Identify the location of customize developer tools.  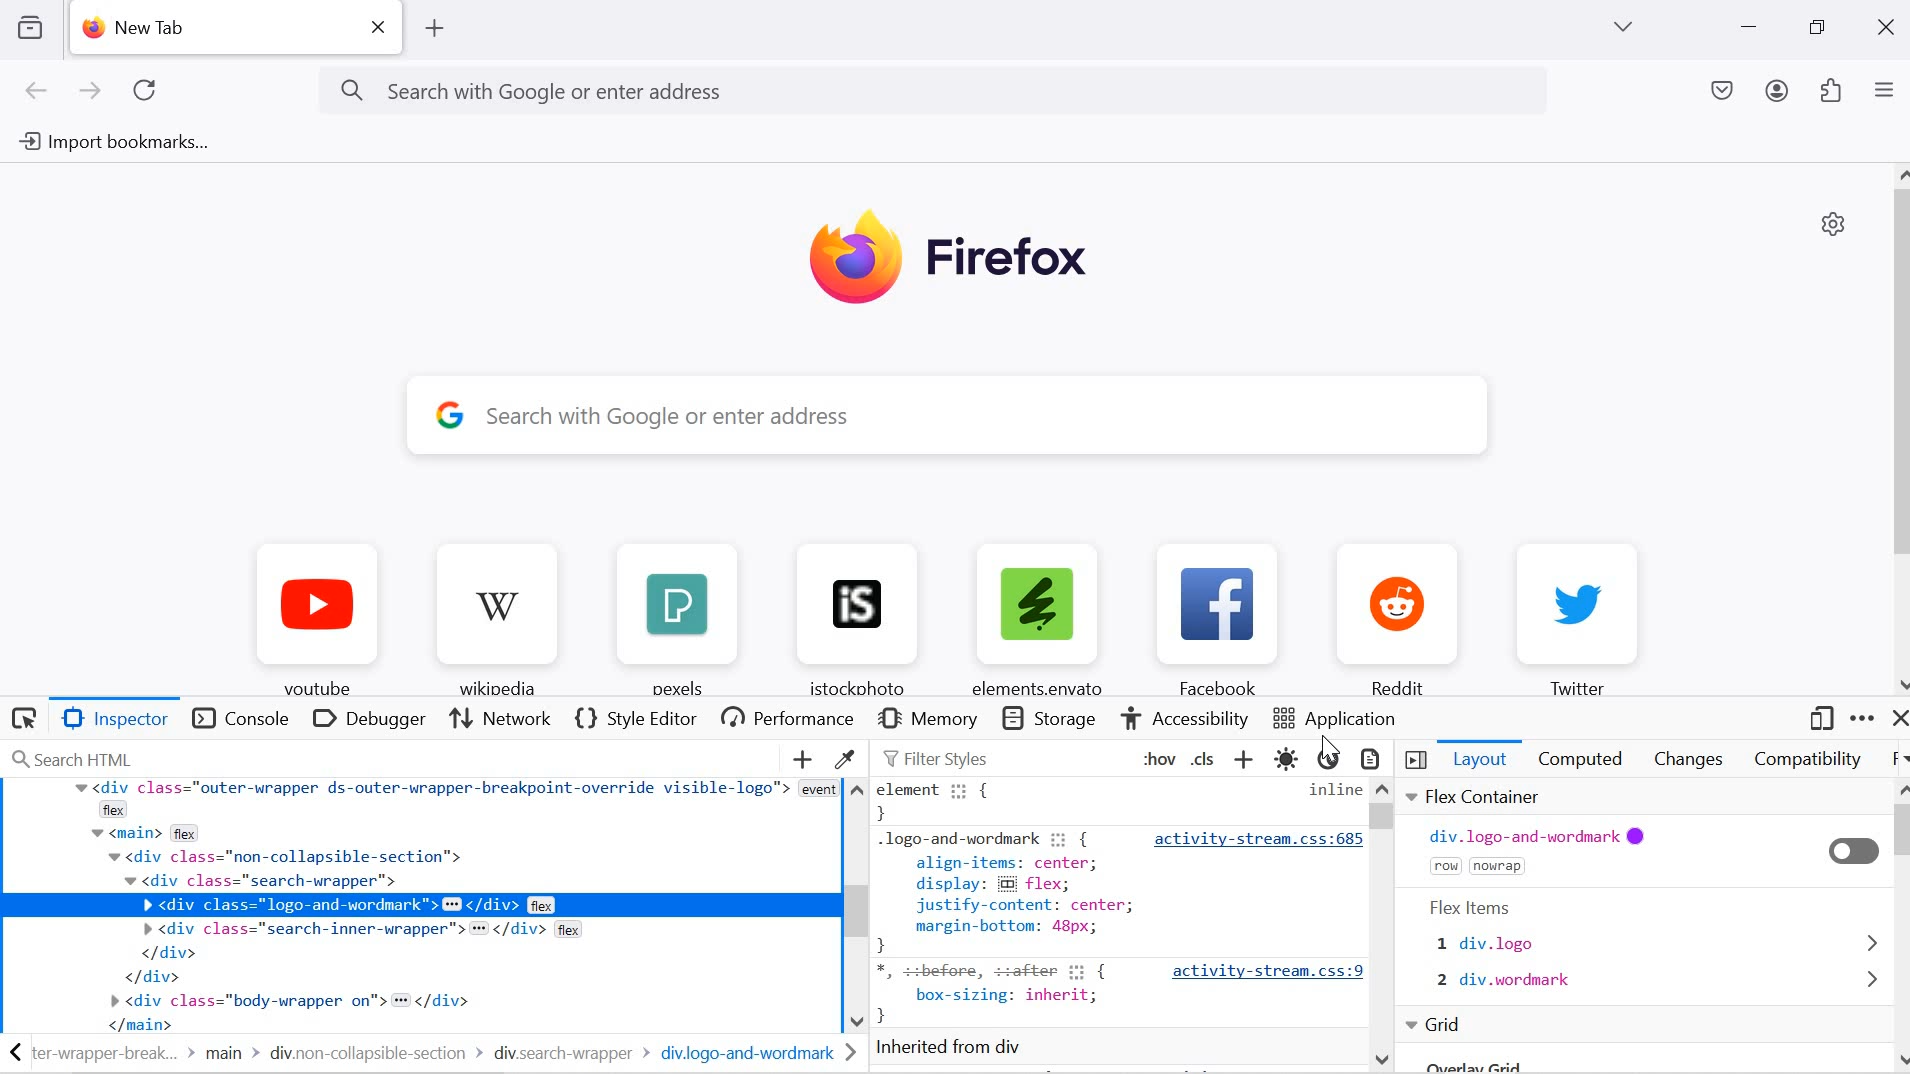
(1864, 719).